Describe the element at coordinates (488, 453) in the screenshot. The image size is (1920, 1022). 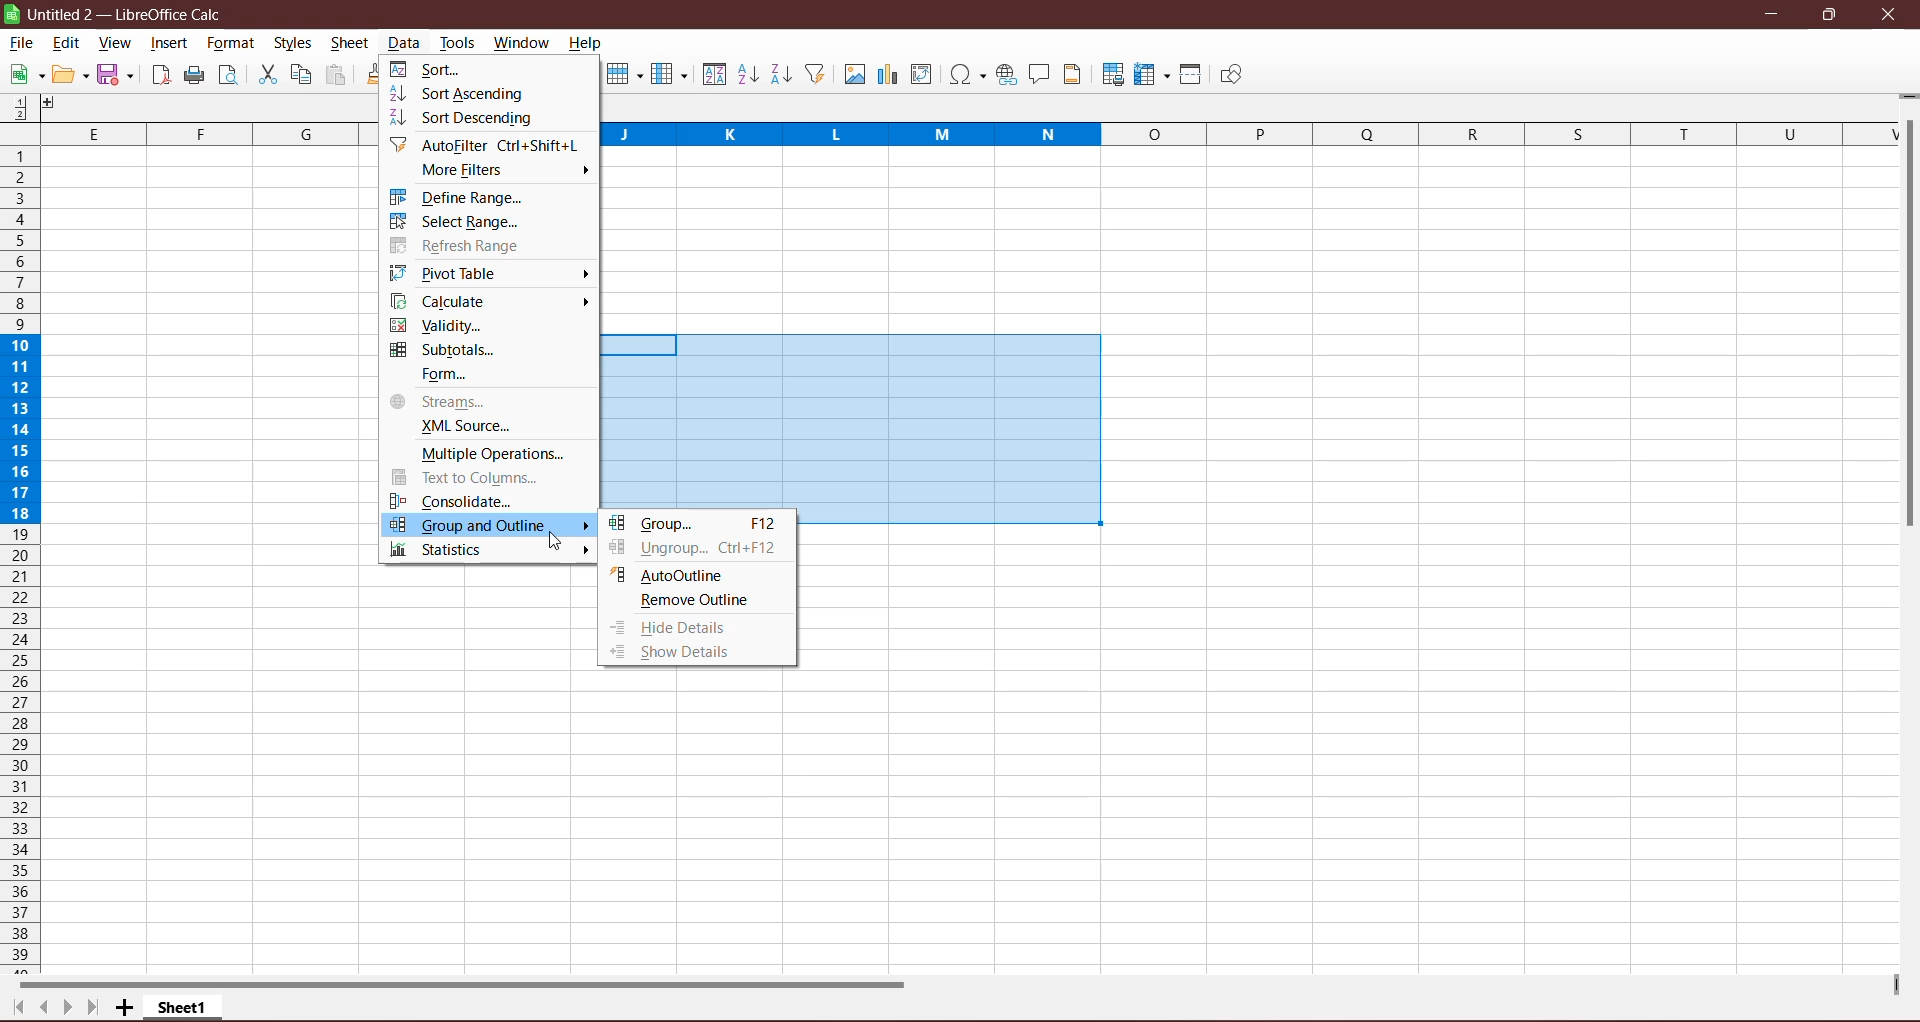
I see `Multiple Operations` at that location.